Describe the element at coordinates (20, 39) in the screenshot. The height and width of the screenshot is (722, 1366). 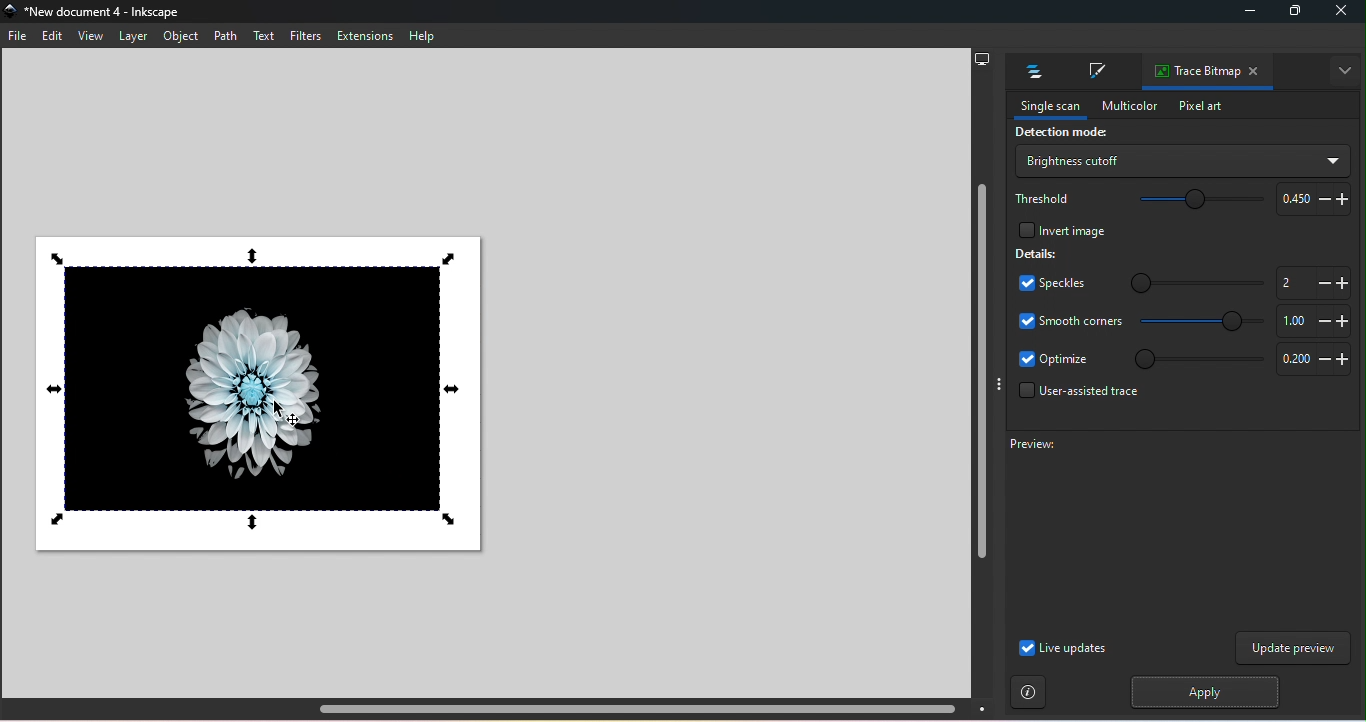
I see `File` at that location.